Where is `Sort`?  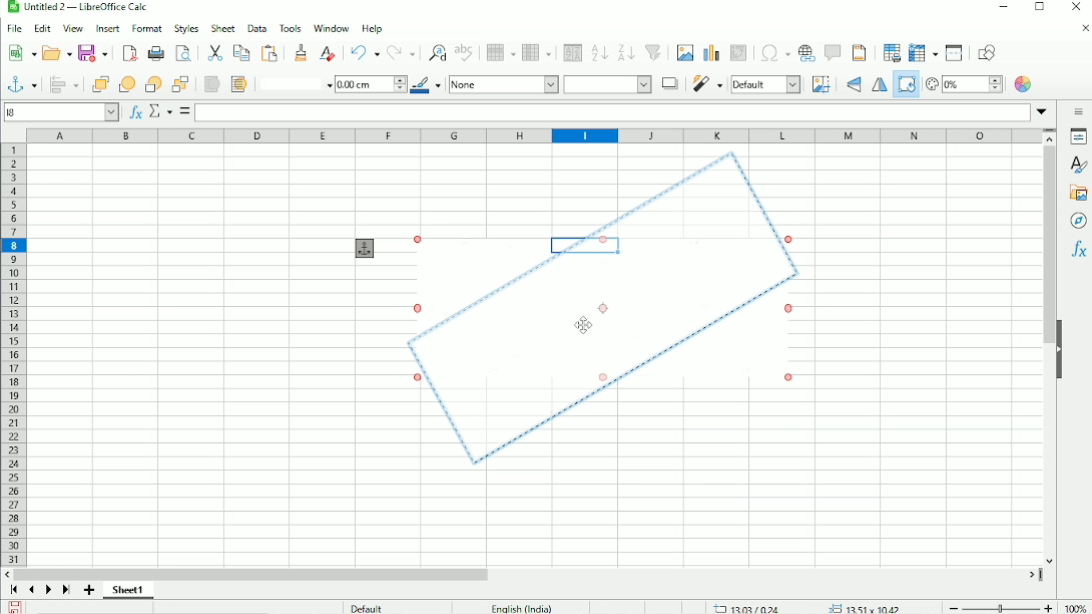 Sort is located at coordinates (572, 53).